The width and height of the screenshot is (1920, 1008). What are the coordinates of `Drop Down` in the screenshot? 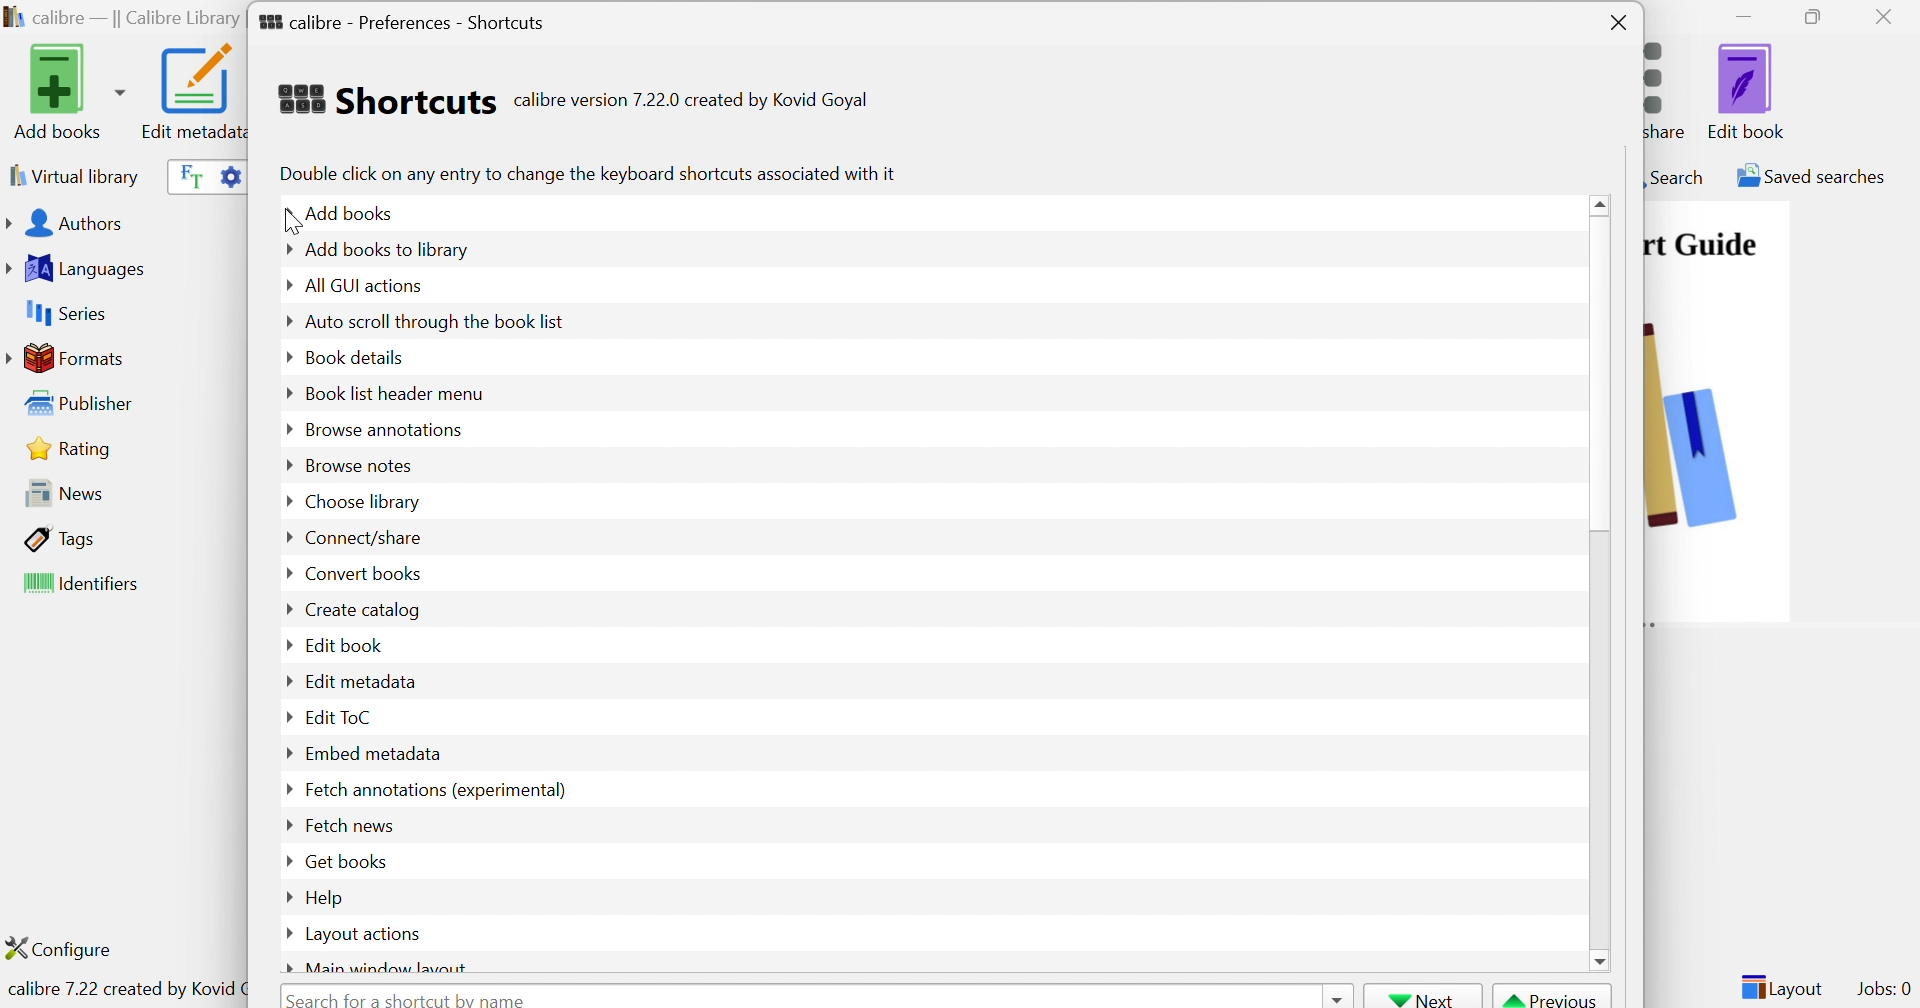 It's located at (285, 647).